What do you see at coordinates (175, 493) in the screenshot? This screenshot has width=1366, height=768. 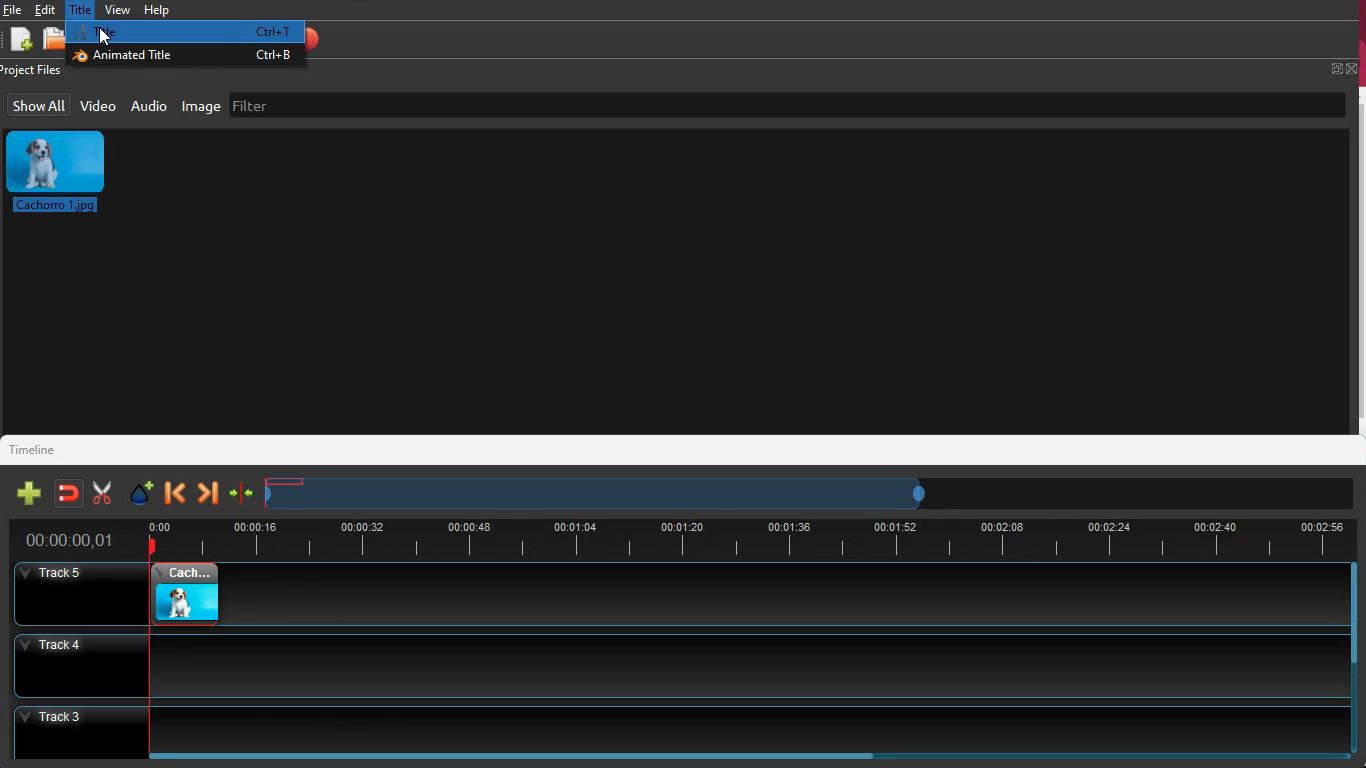 I see `back` at bounding box center [175, 493].